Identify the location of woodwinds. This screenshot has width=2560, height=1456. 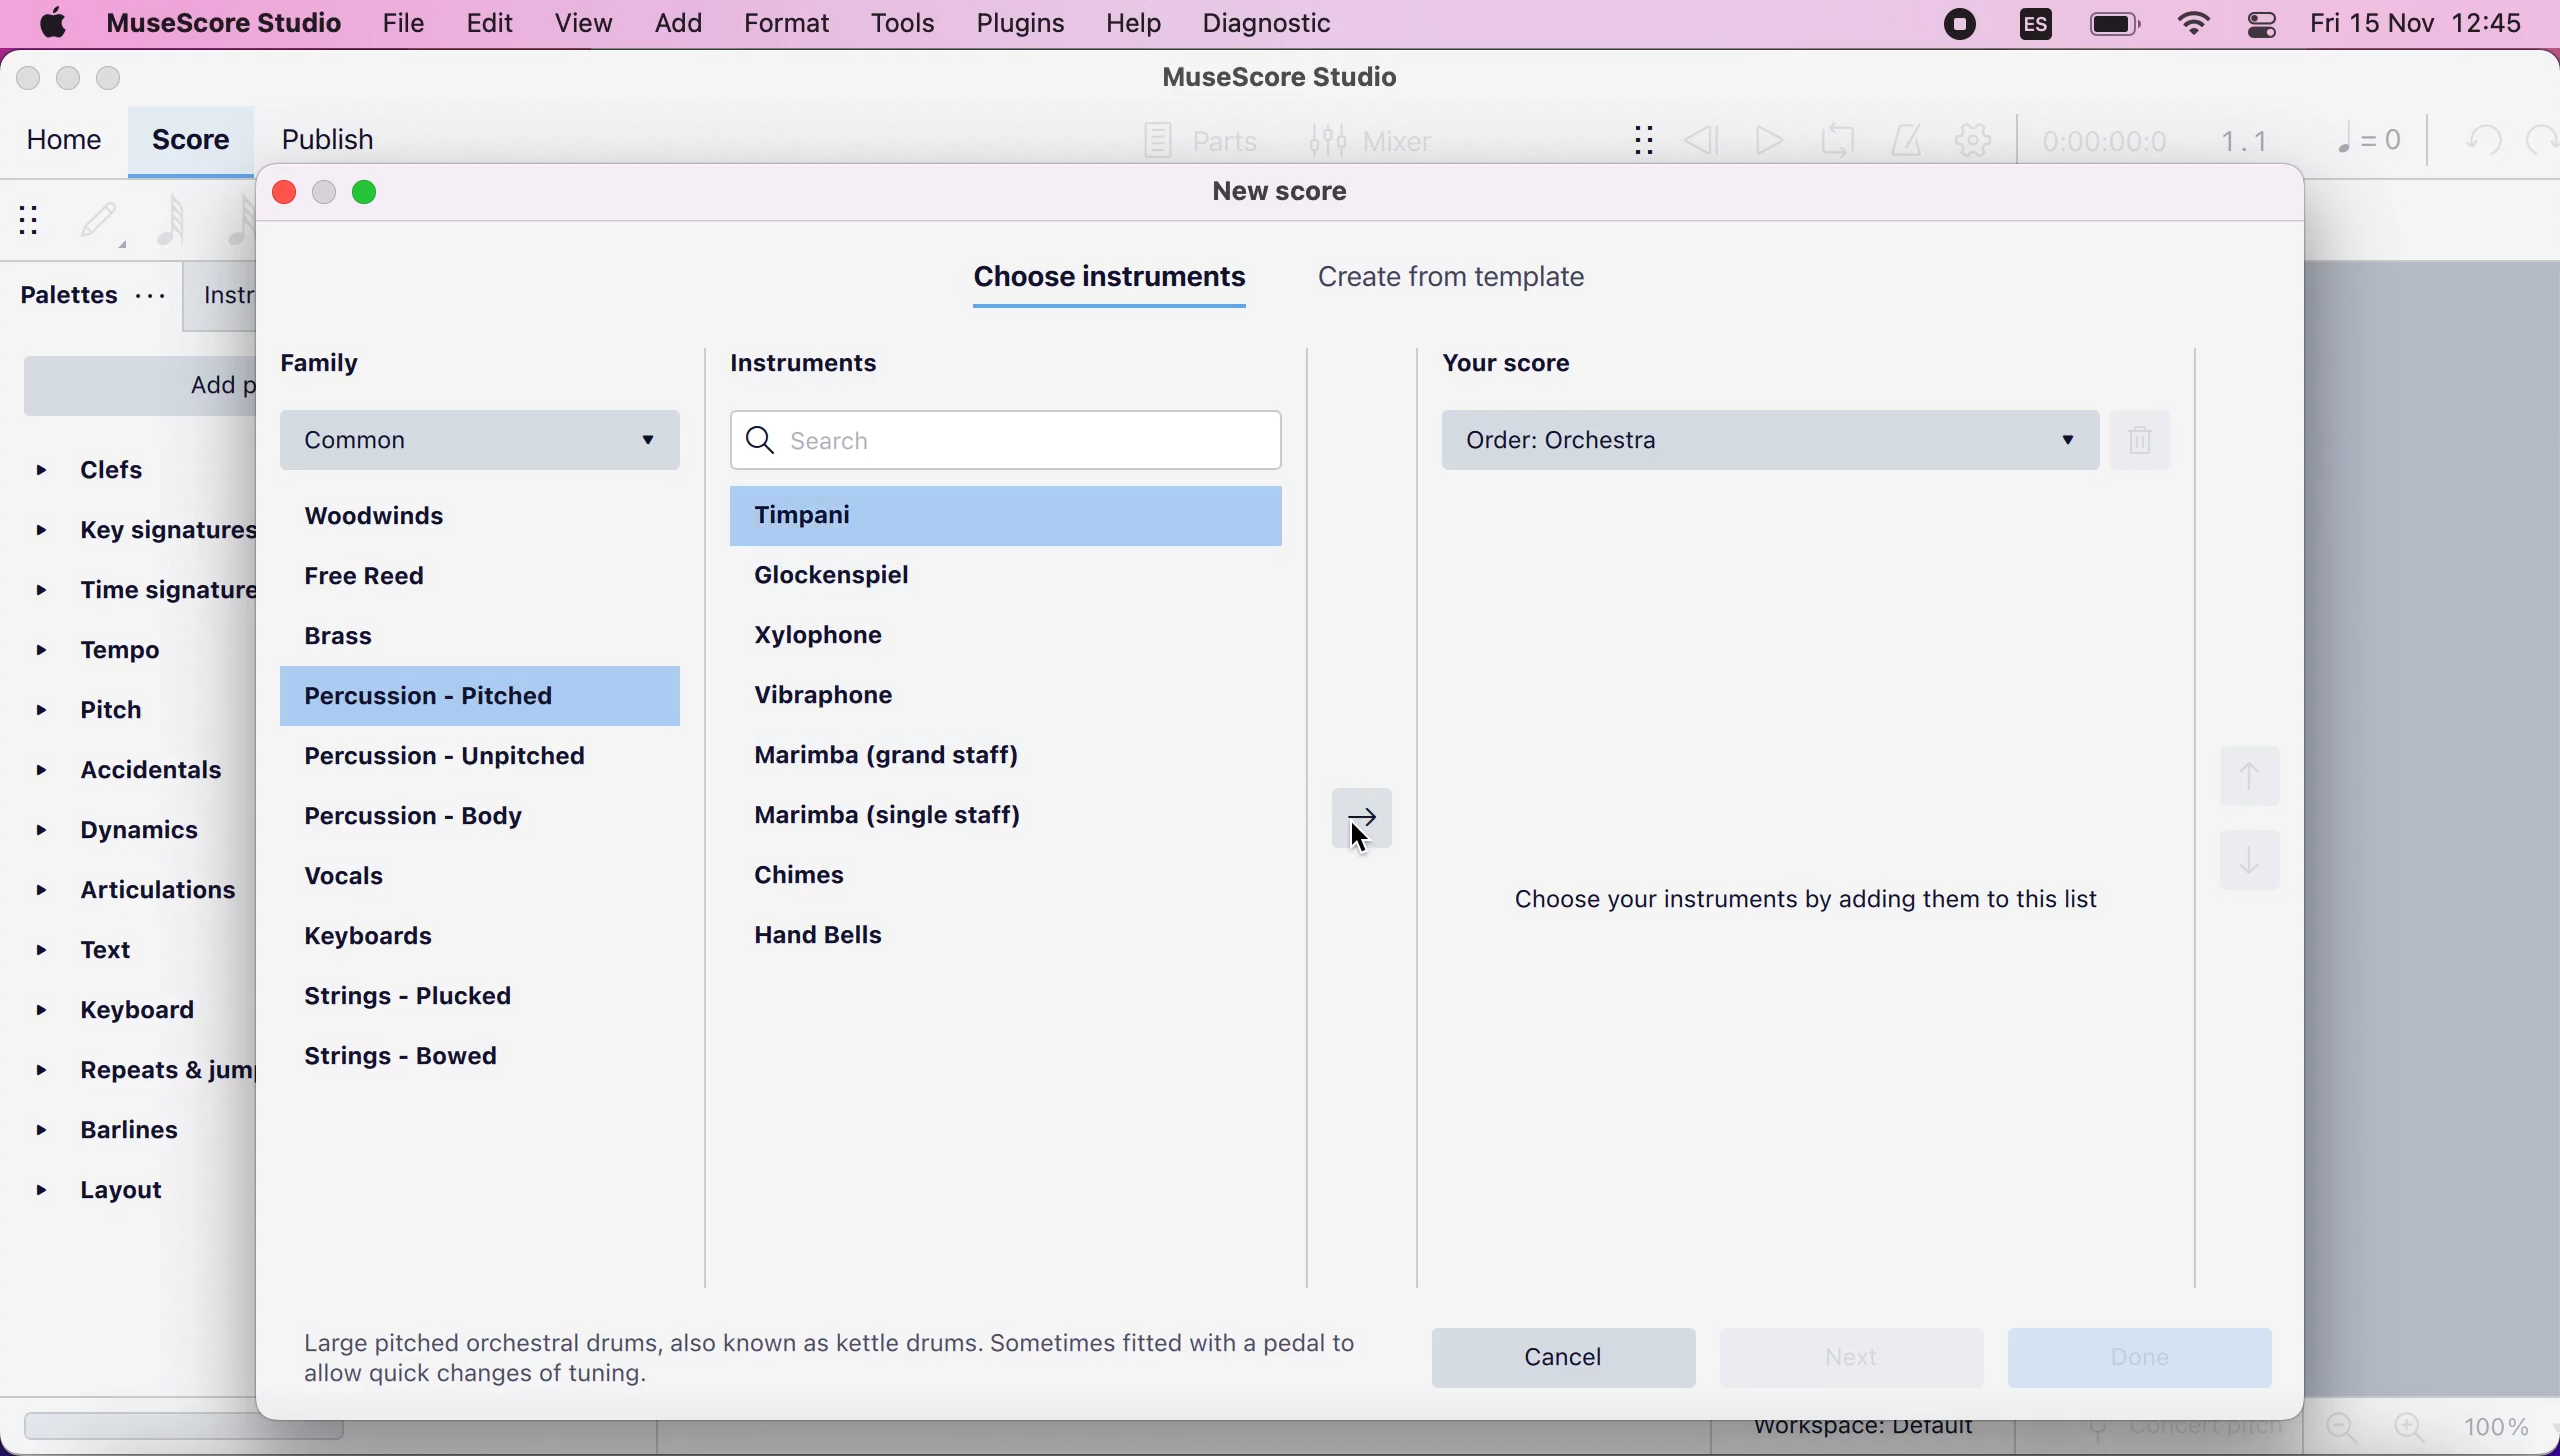
(485, 517).